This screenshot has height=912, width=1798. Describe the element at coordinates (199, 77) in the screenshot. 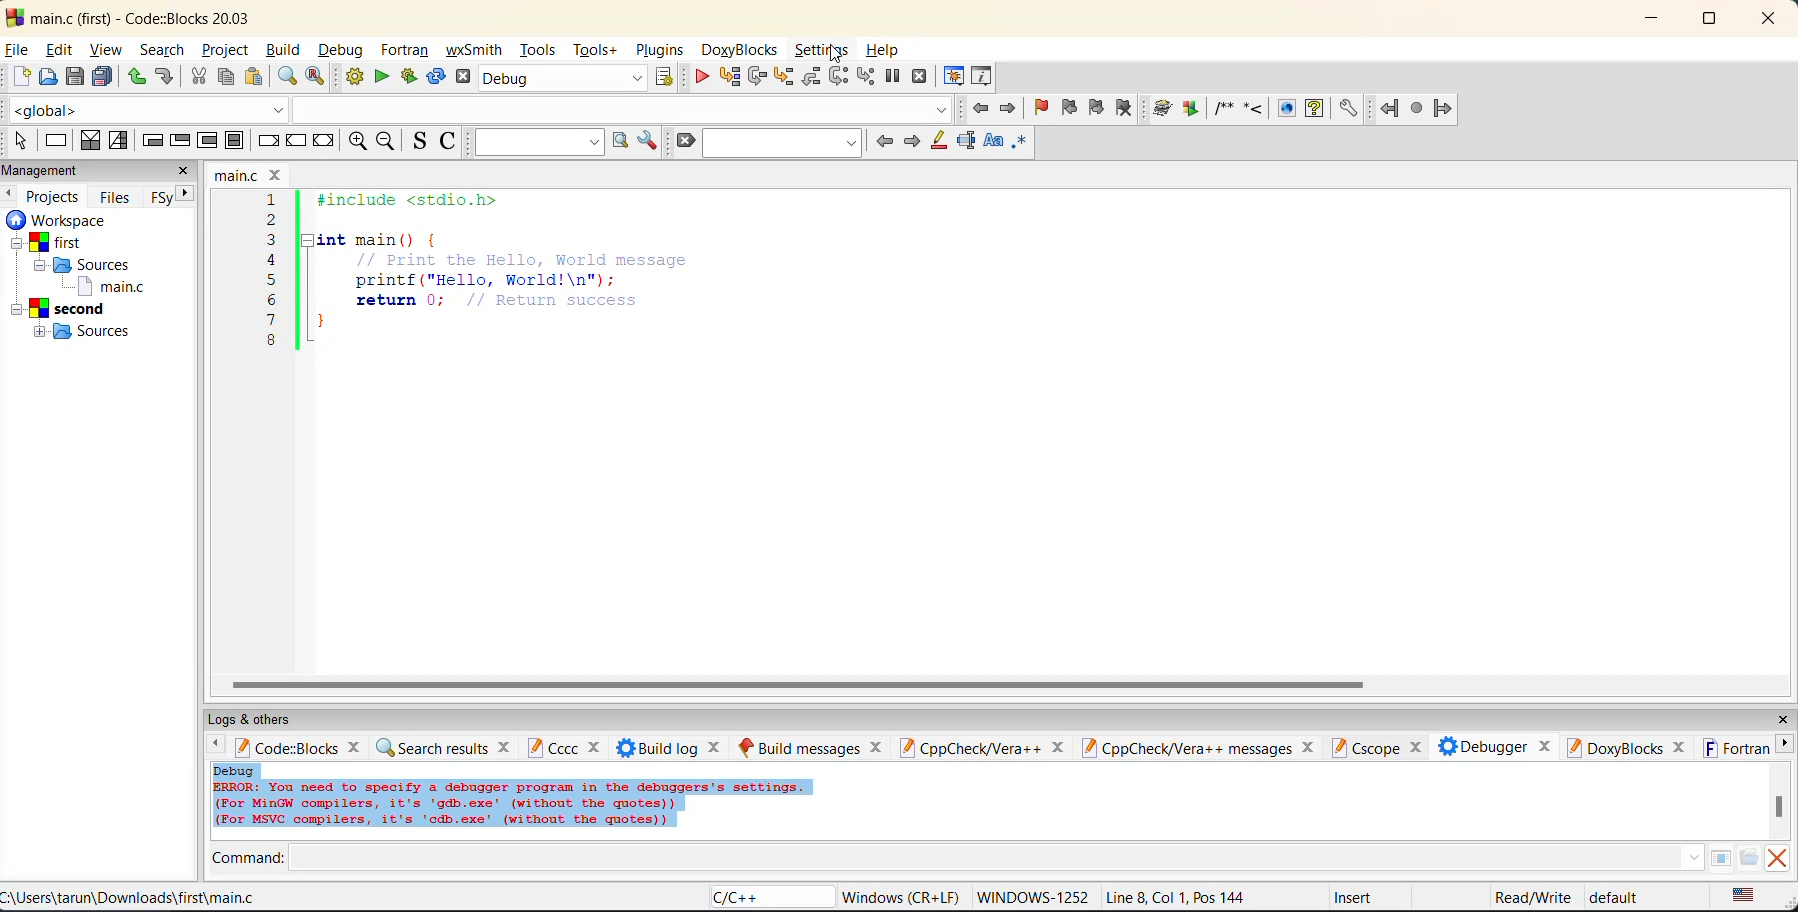

I see `cut` at that location.